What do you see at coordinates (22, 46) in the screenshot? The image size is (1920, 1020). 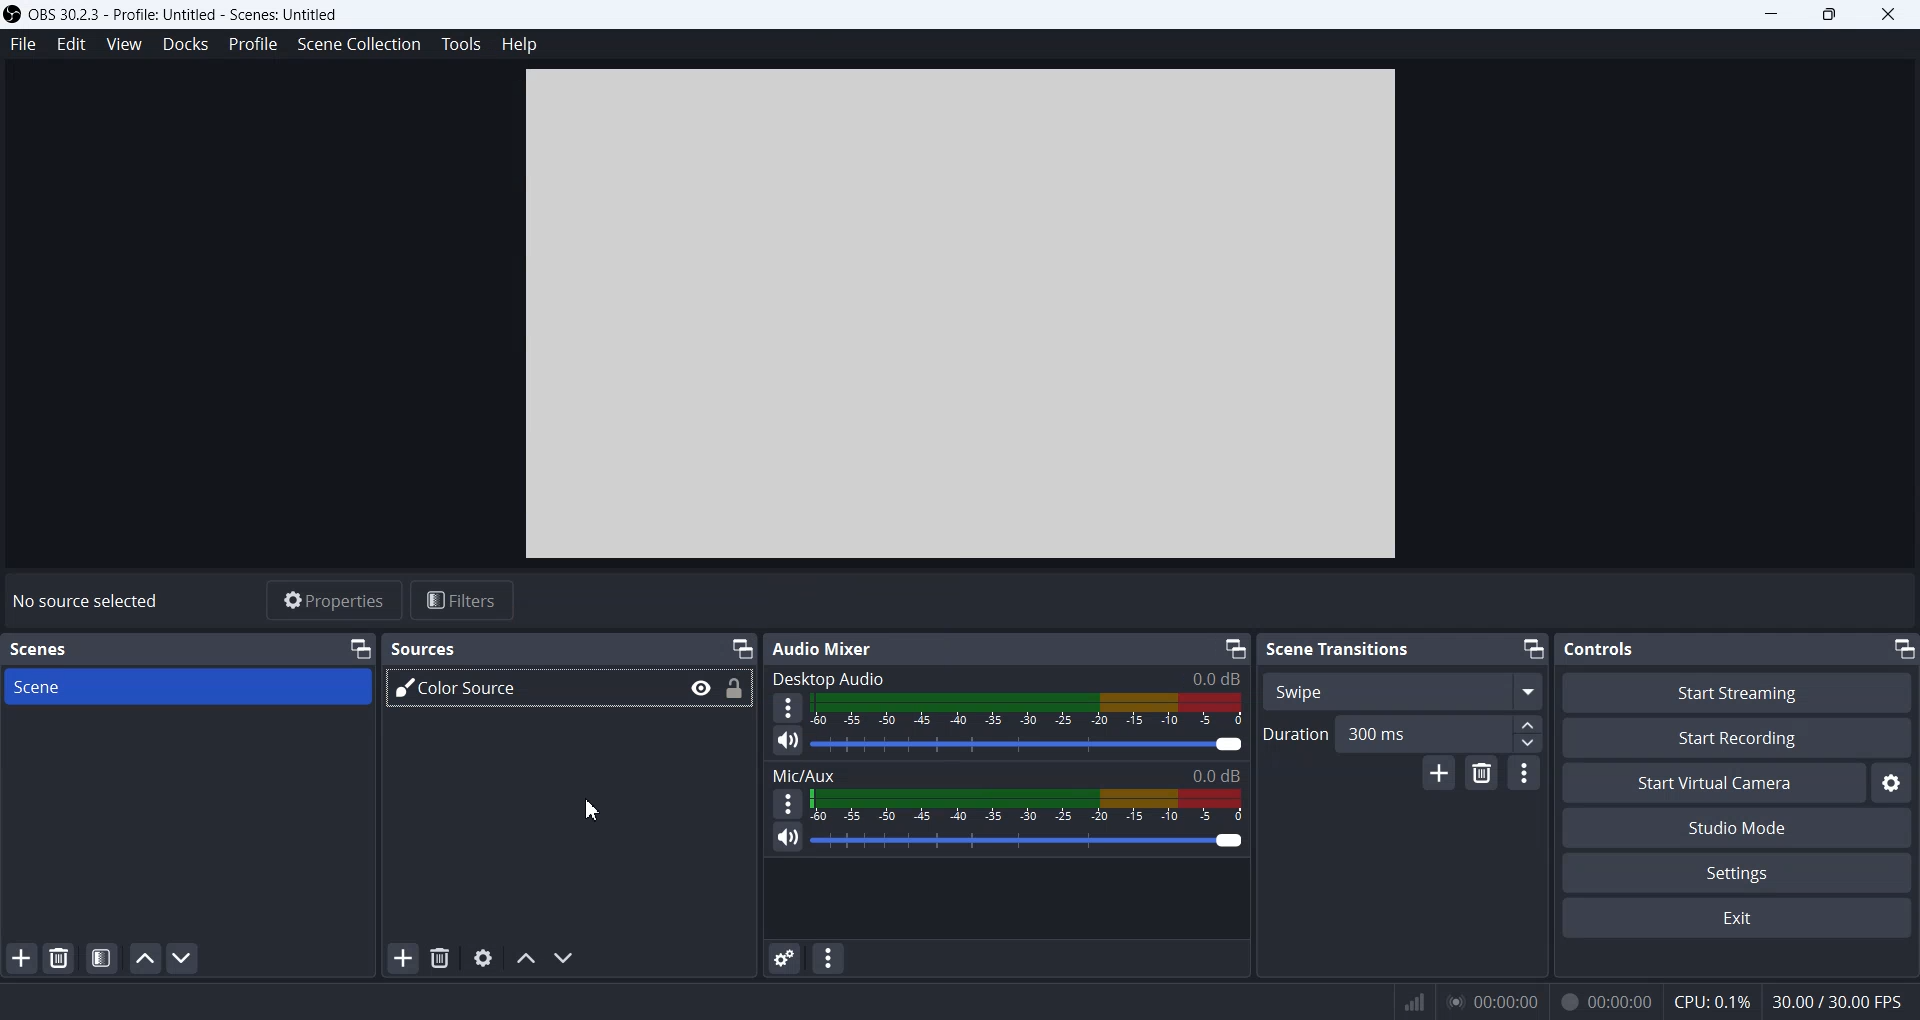 I see `File` at bounding box center [22, 46].